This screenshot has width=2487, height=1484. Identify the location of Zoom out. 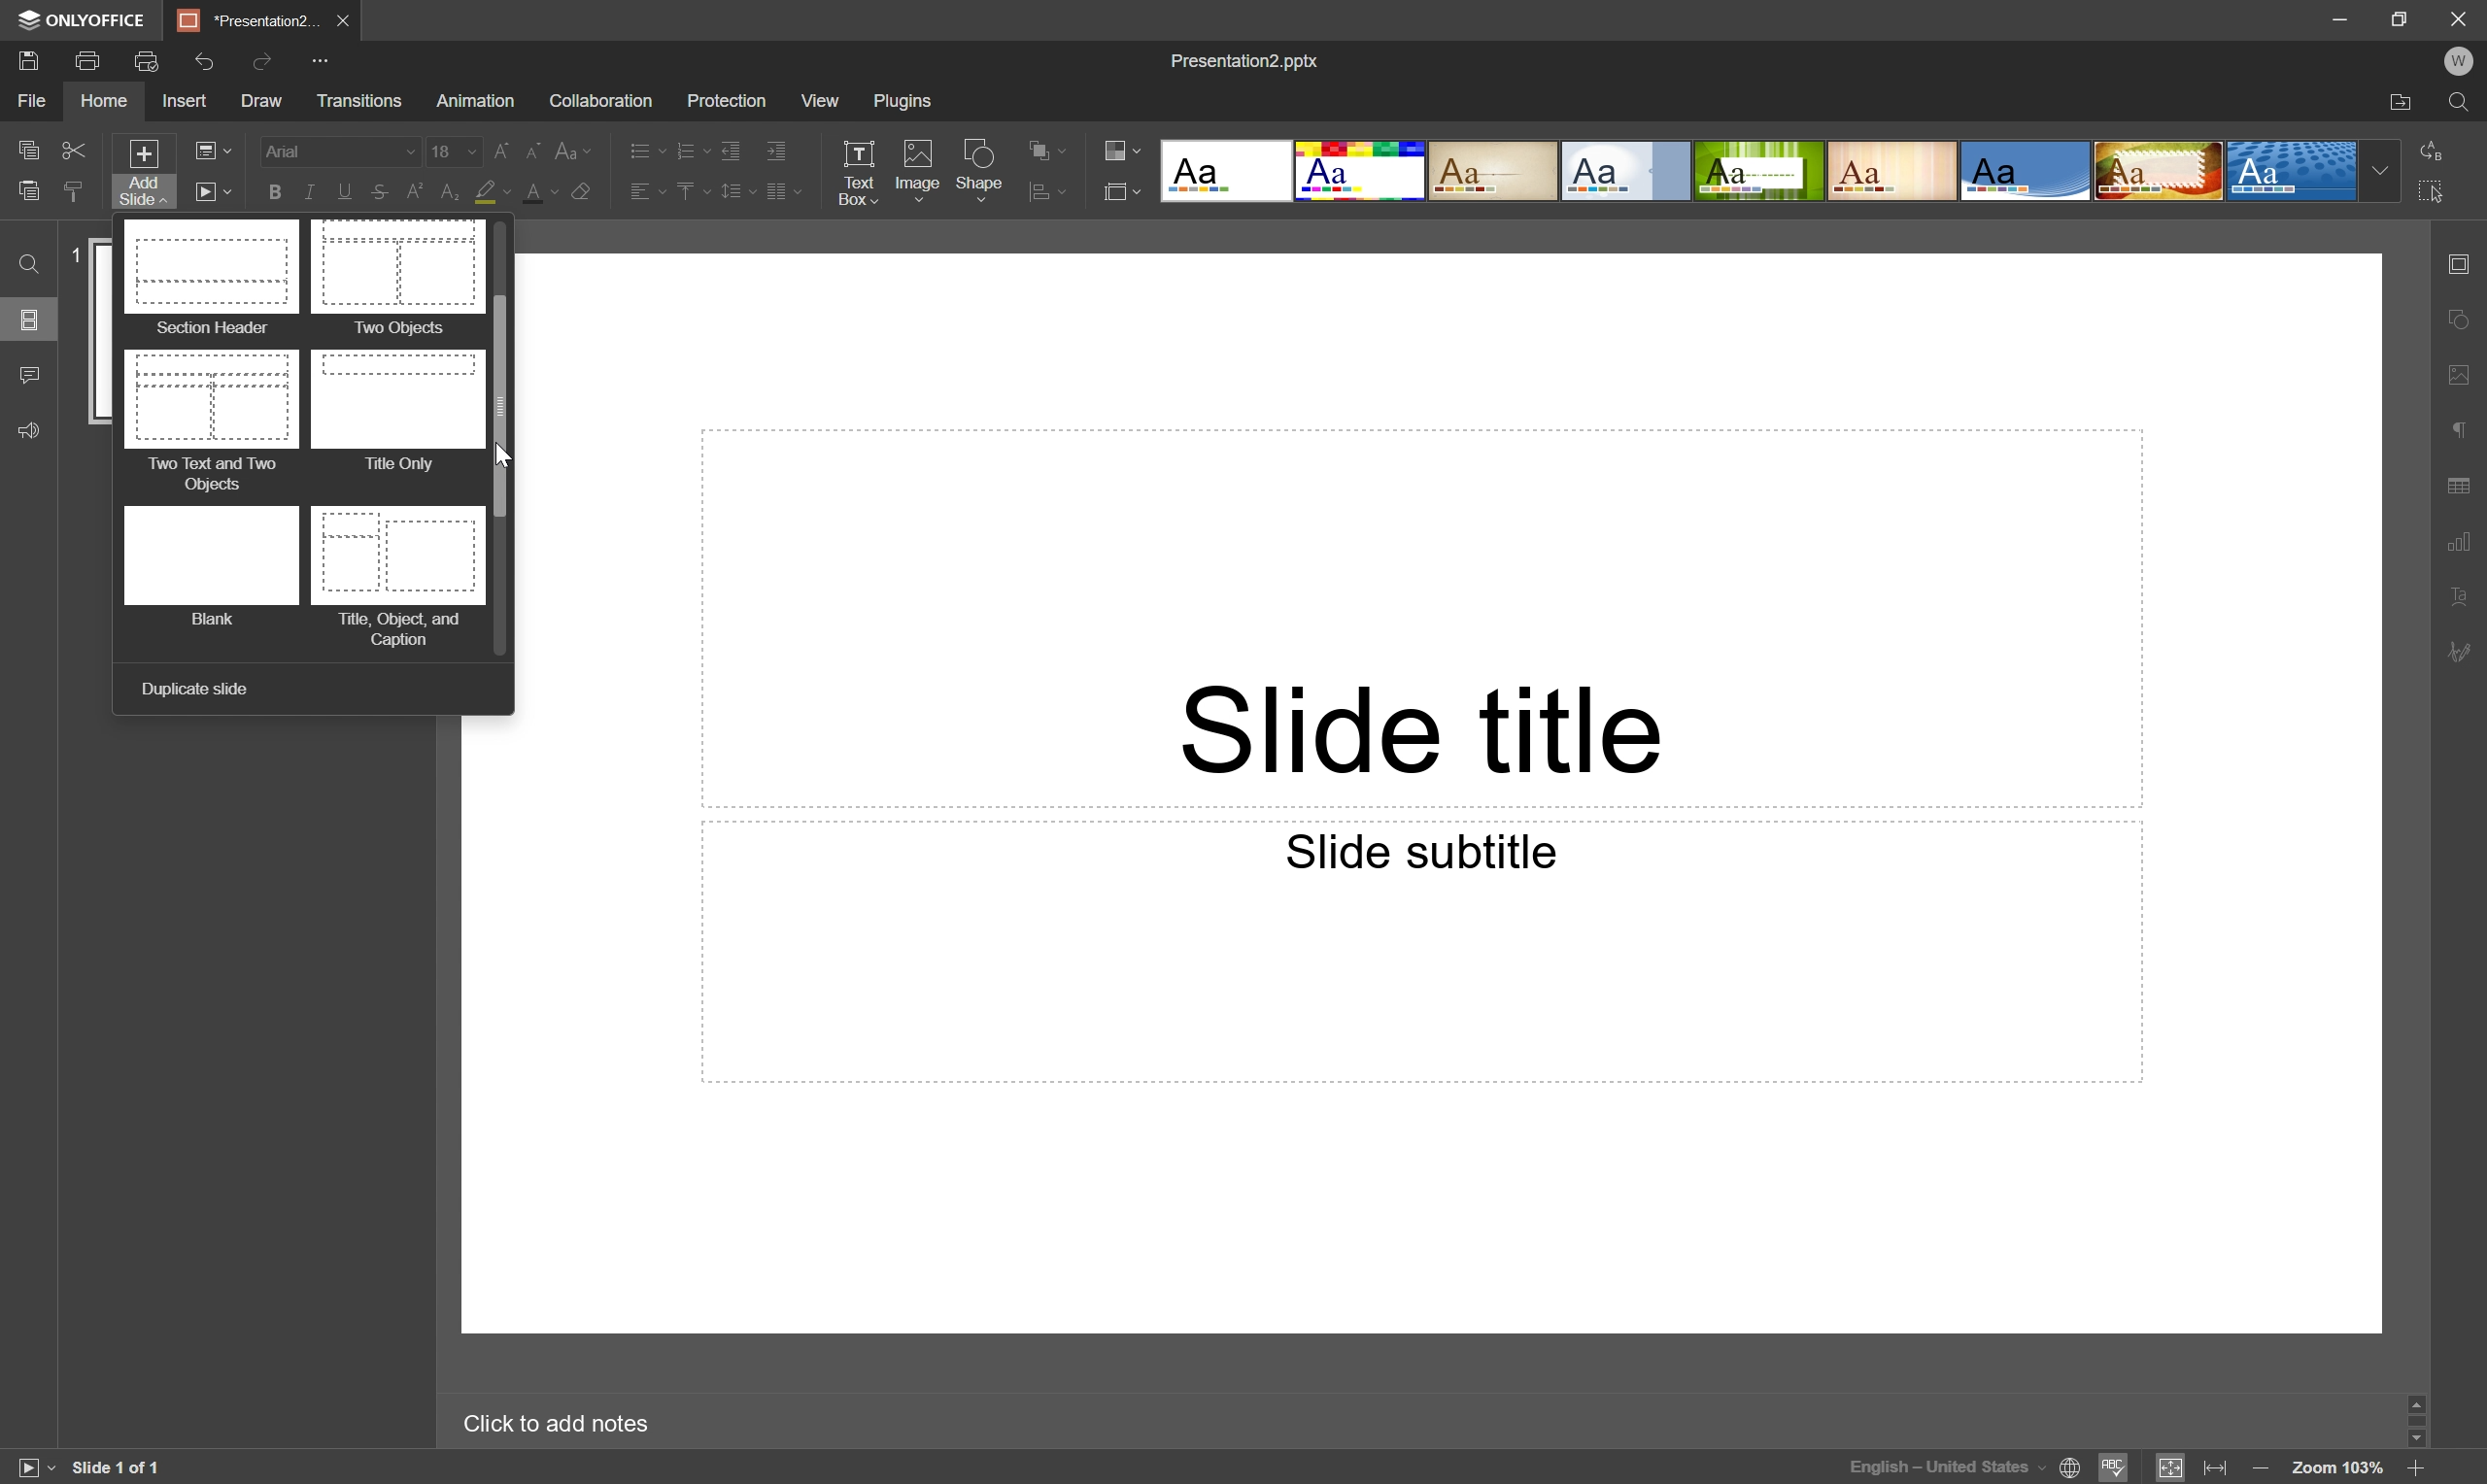
(2259, 1467).